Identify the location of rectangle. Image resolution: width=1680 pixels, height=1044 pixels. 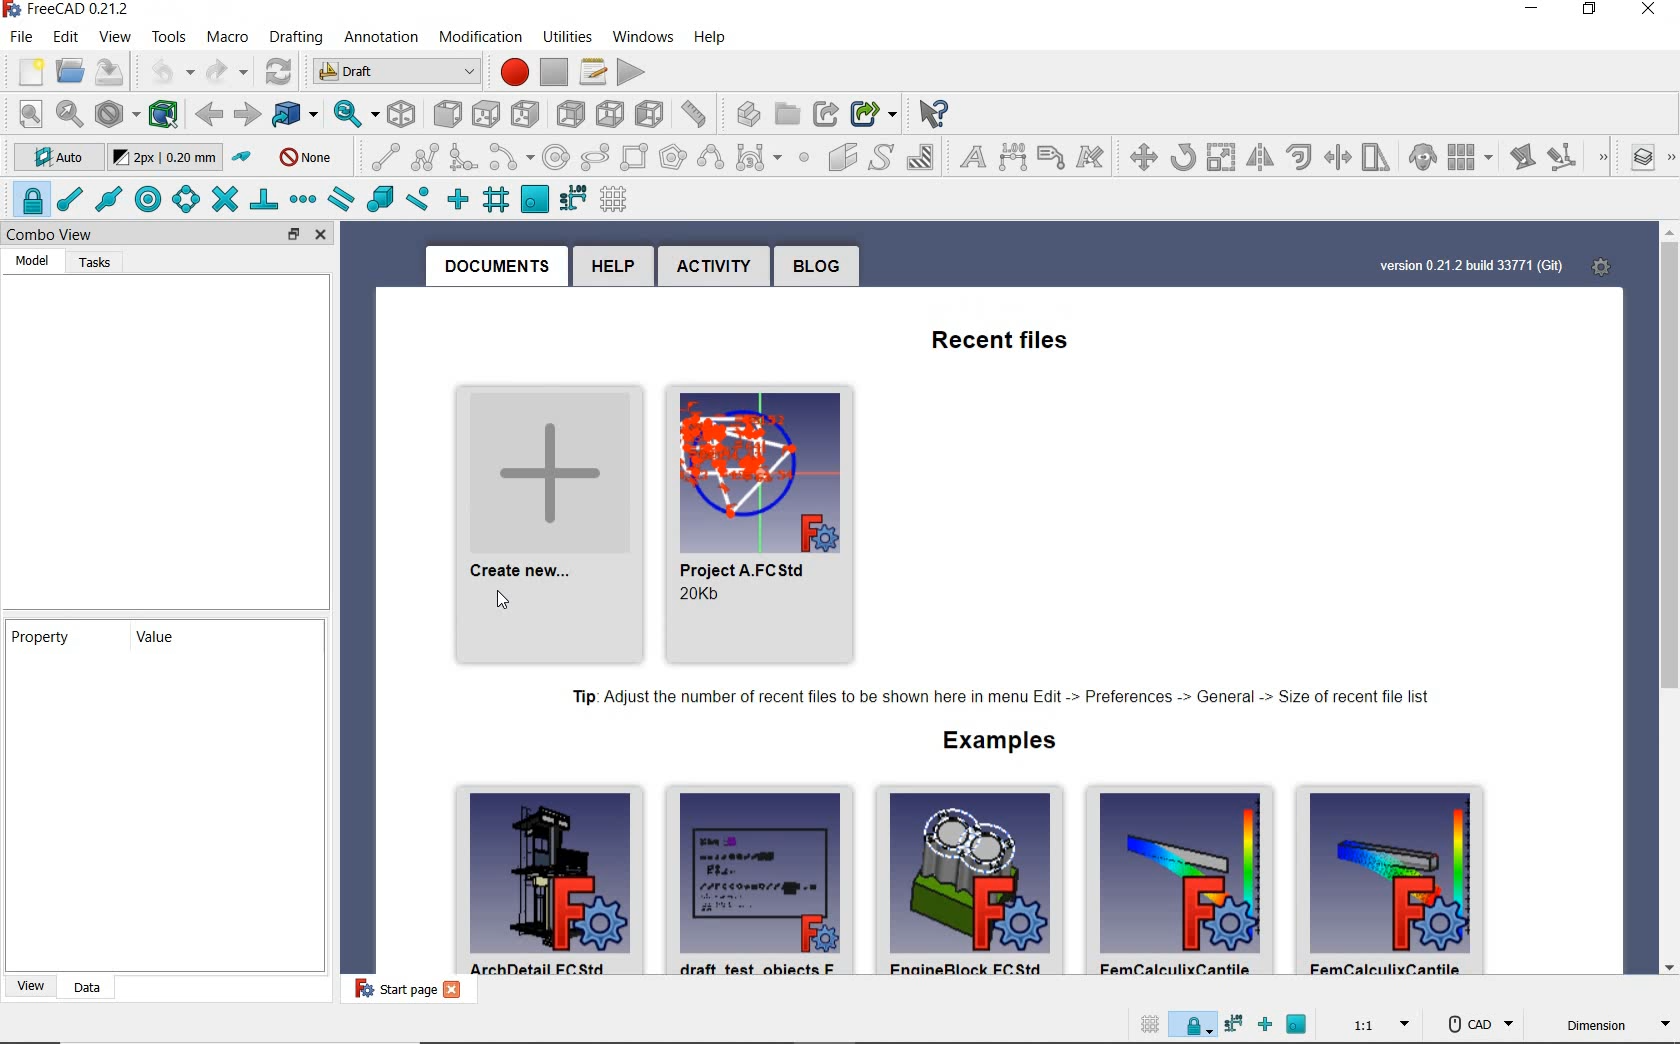
(635, 158).